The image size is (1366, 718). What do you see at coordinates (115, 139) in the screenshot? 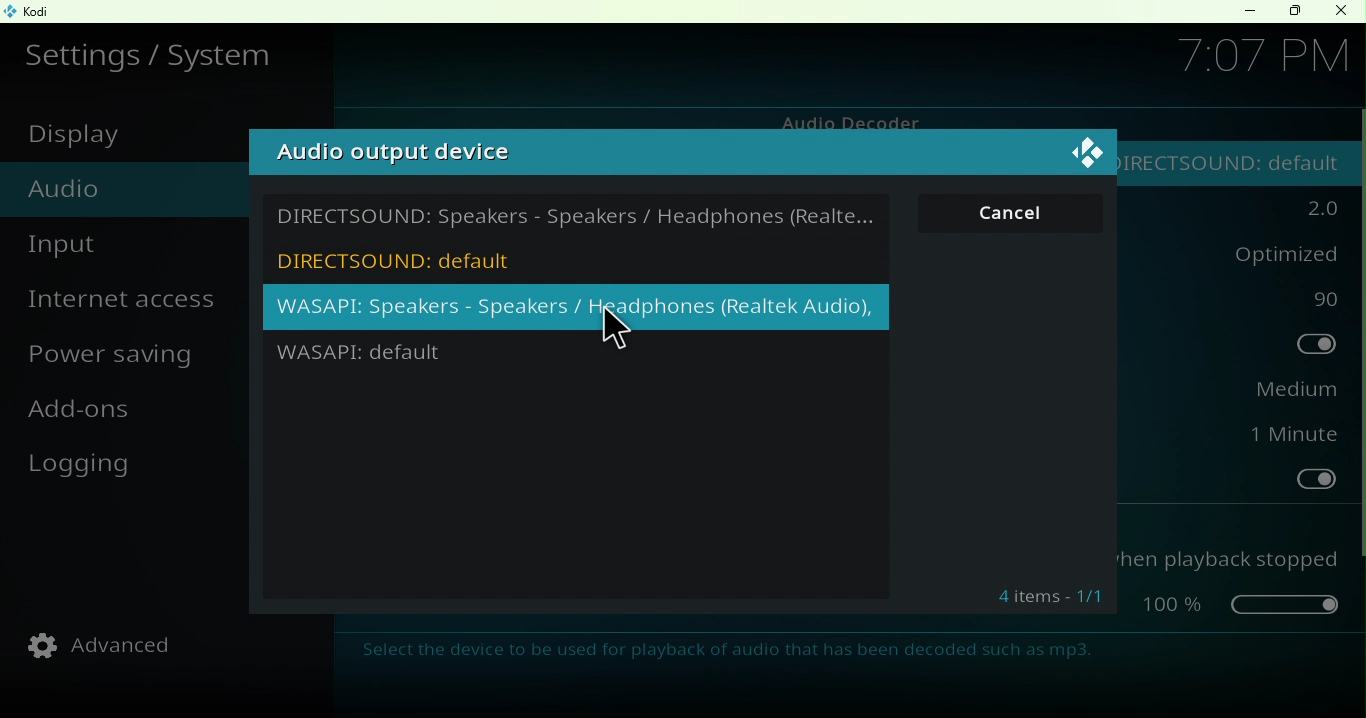
I see `Display` at bounding box center [115, 139].